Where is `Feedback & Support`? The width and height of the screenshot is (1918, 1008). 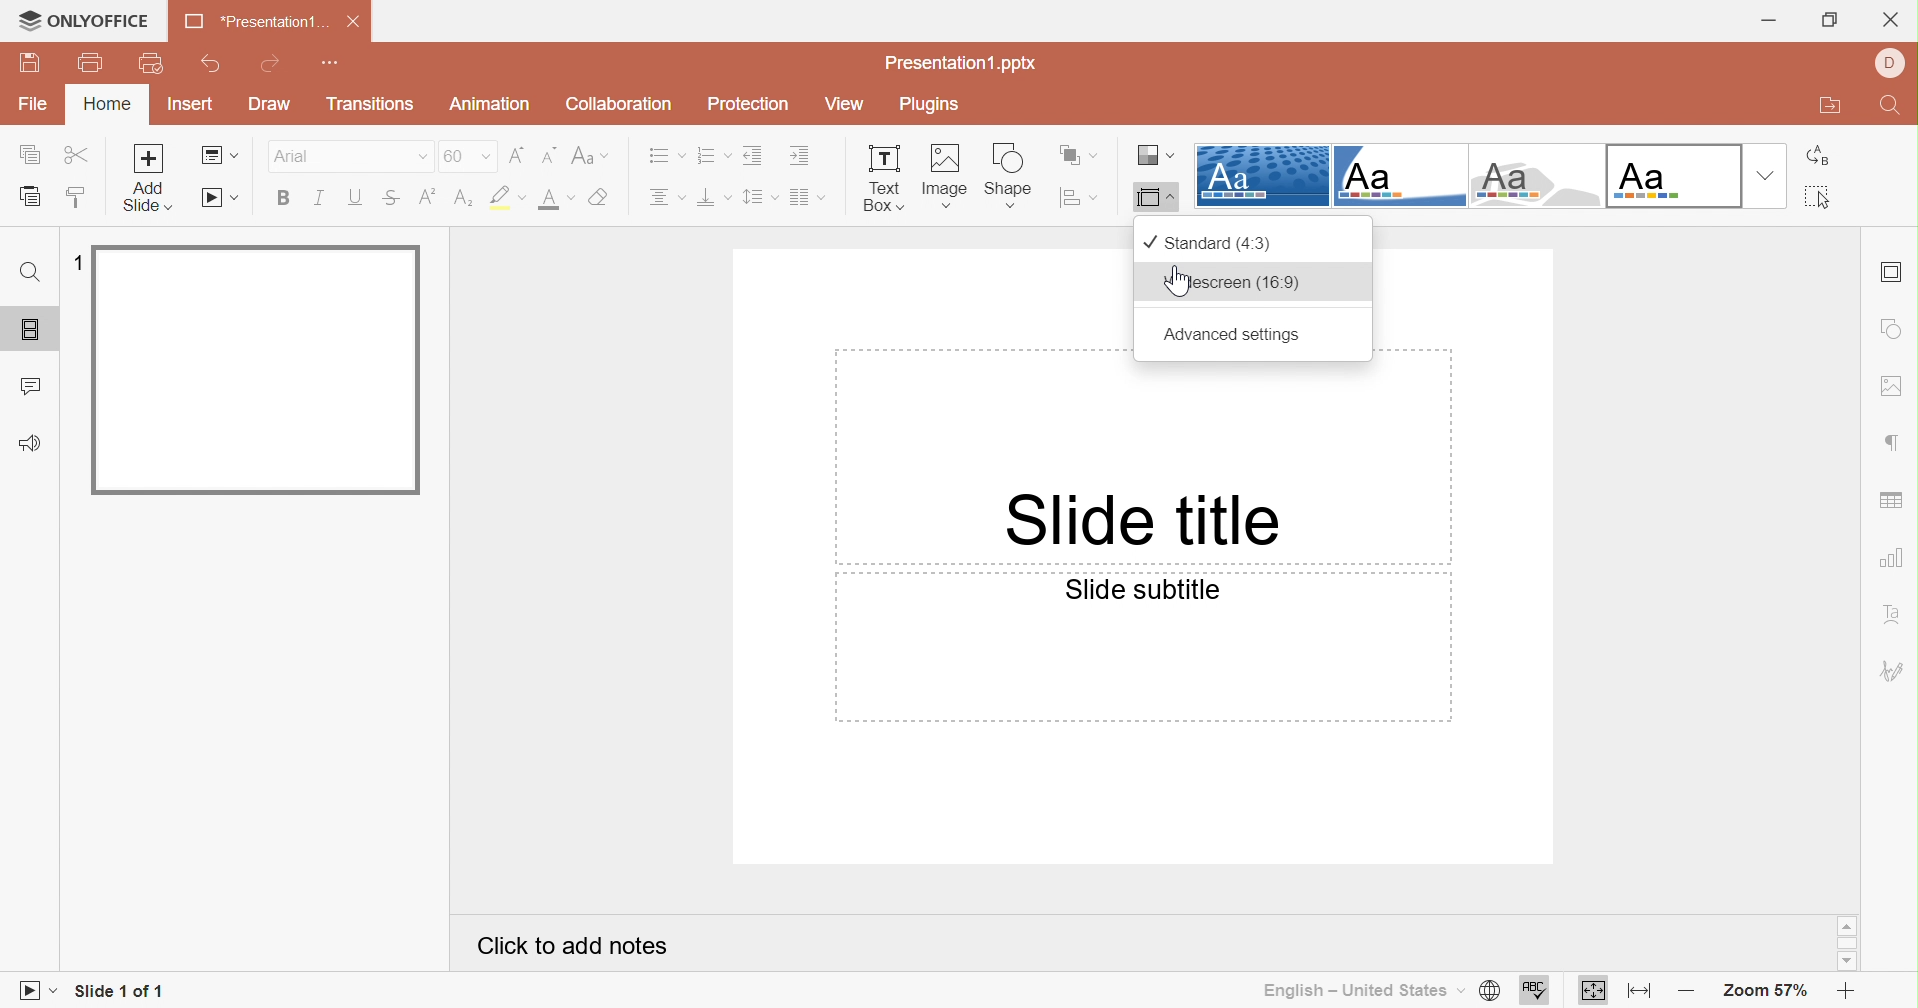 Feedback & Support is located at coordinates (27, 441).